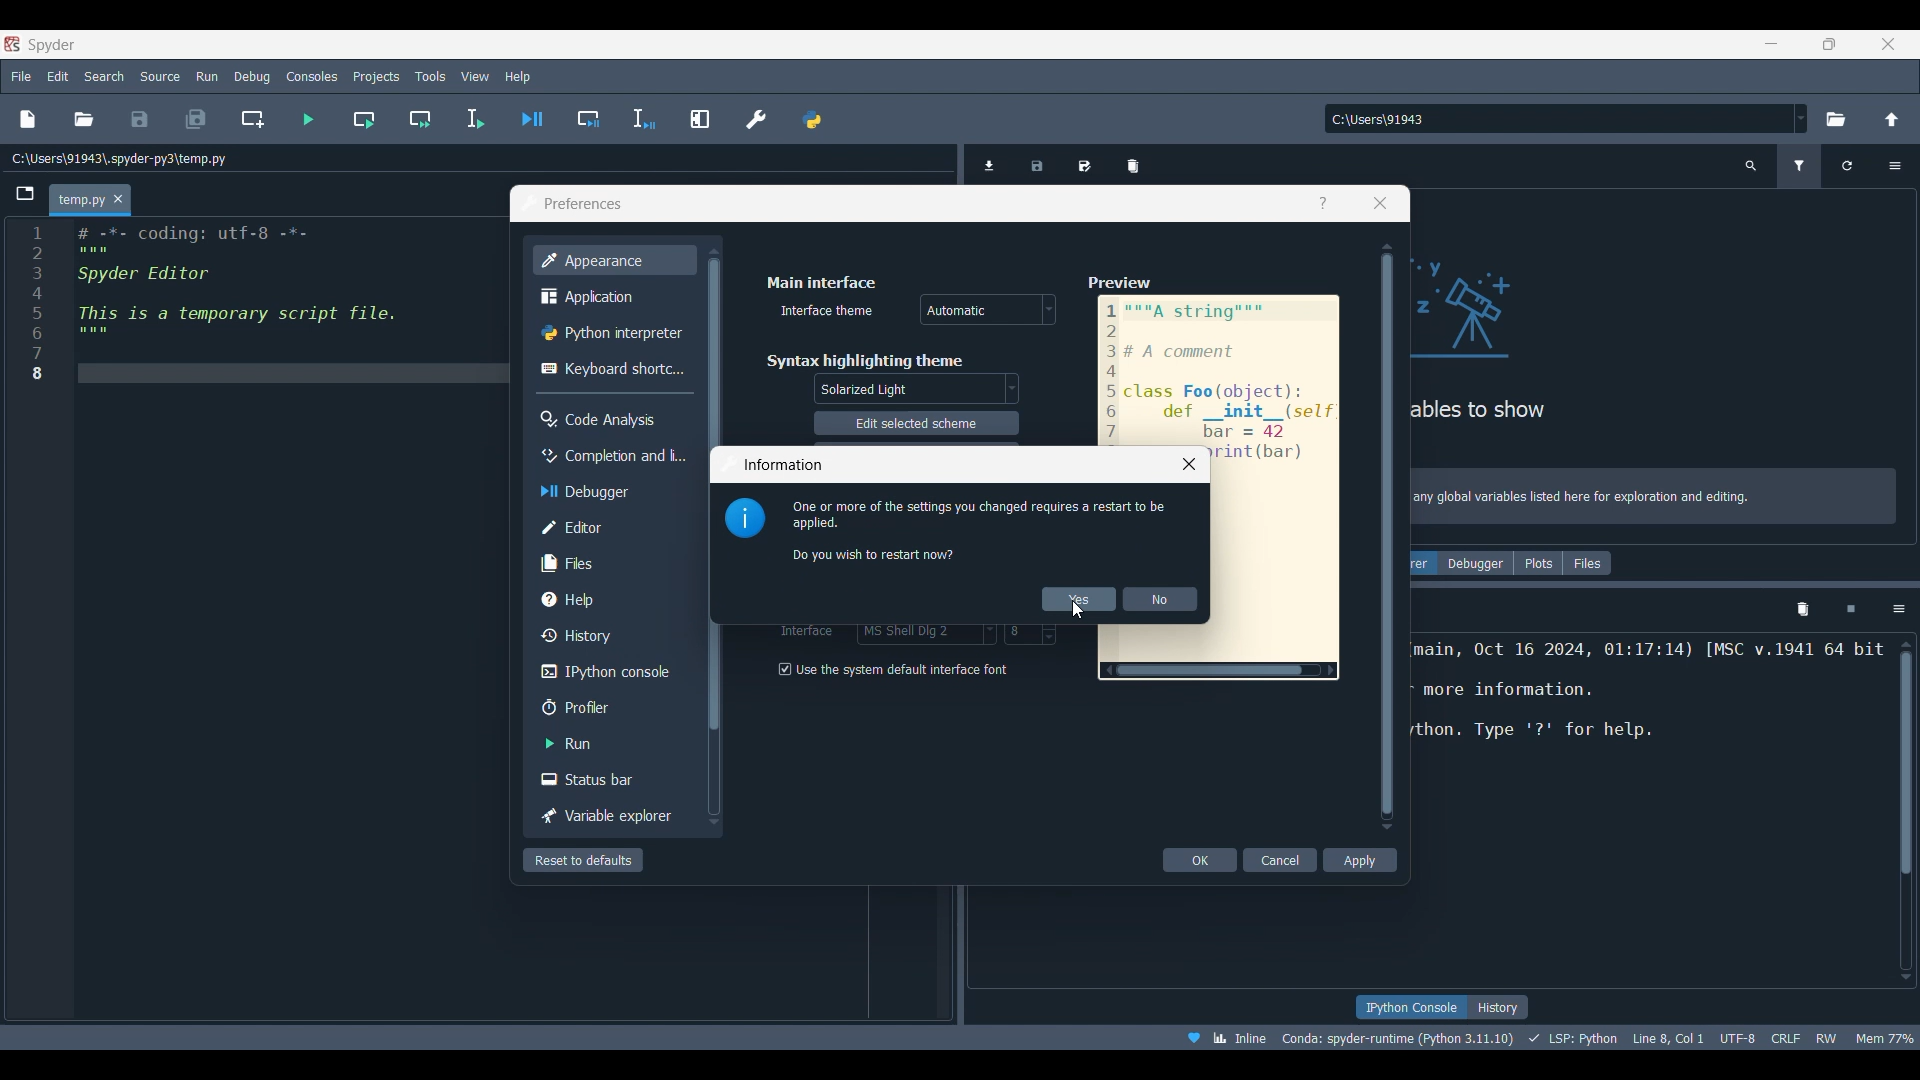 This screenshot has width=1920, height=1080. I want to click on Run menu, so click(208, 76).